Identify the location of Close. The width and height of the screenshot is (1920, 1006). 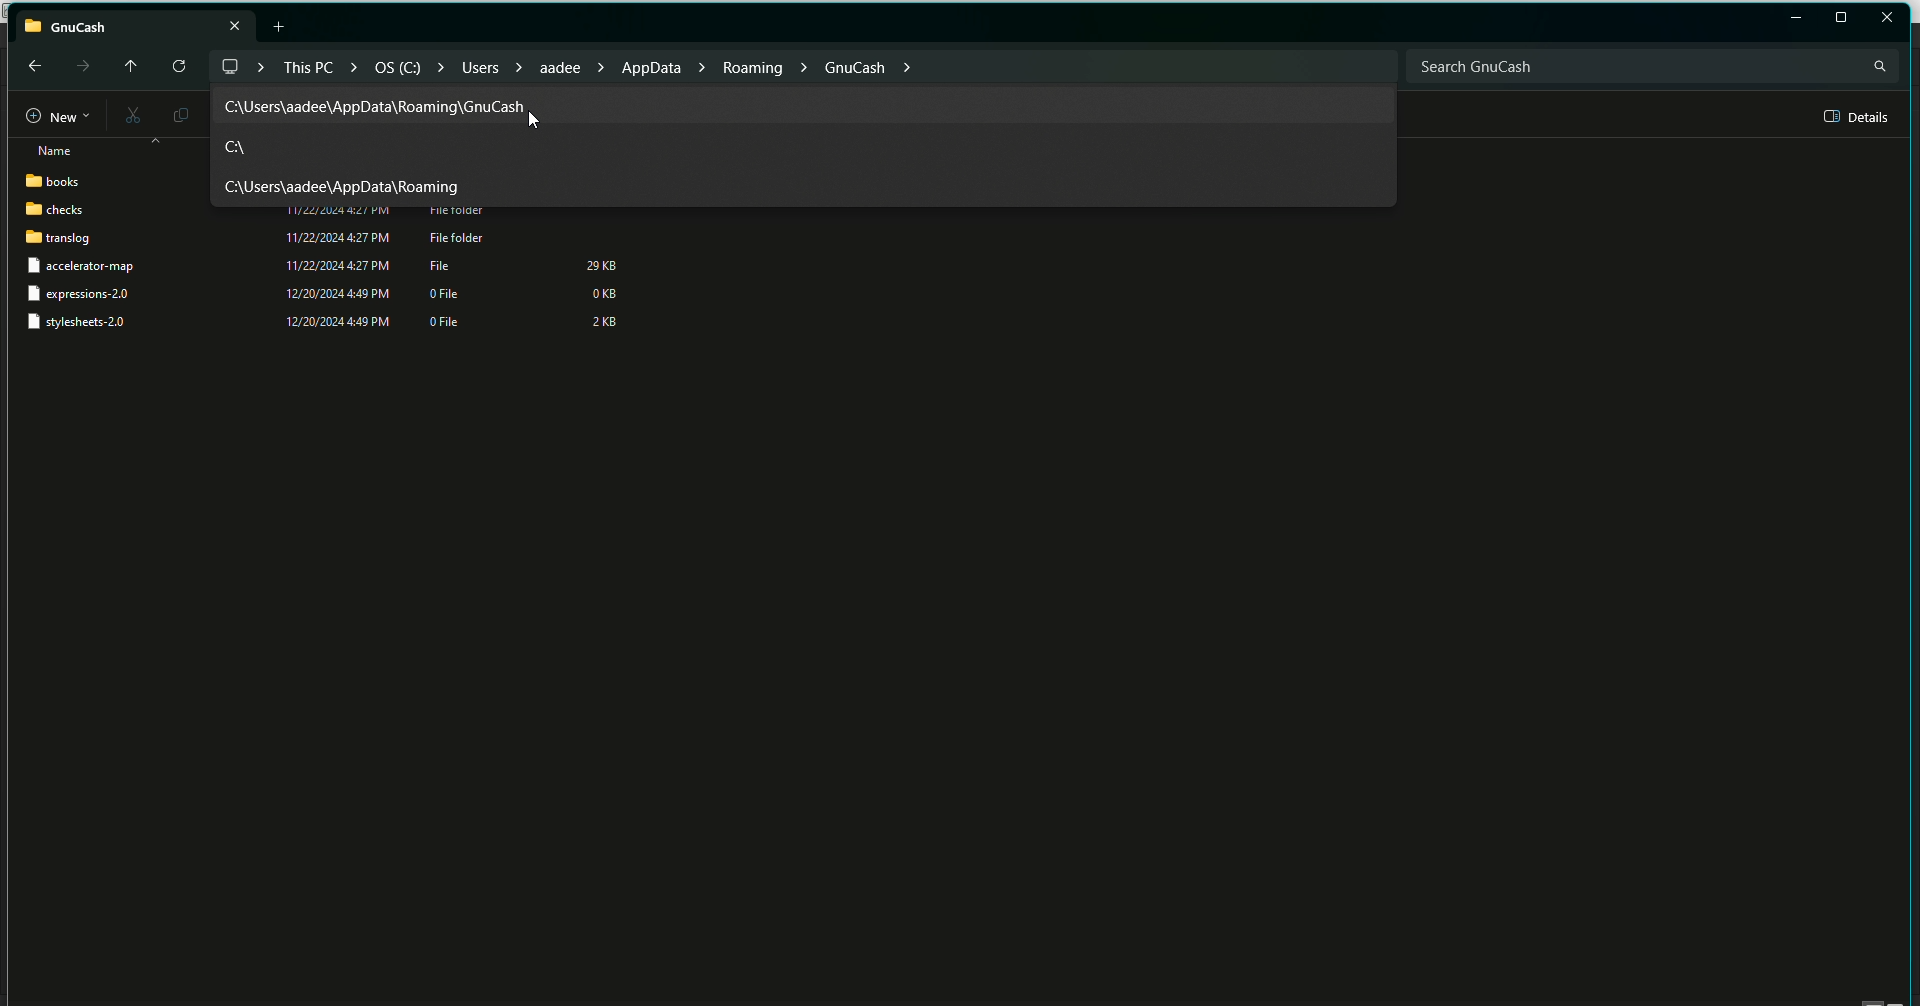
(1888, 17).